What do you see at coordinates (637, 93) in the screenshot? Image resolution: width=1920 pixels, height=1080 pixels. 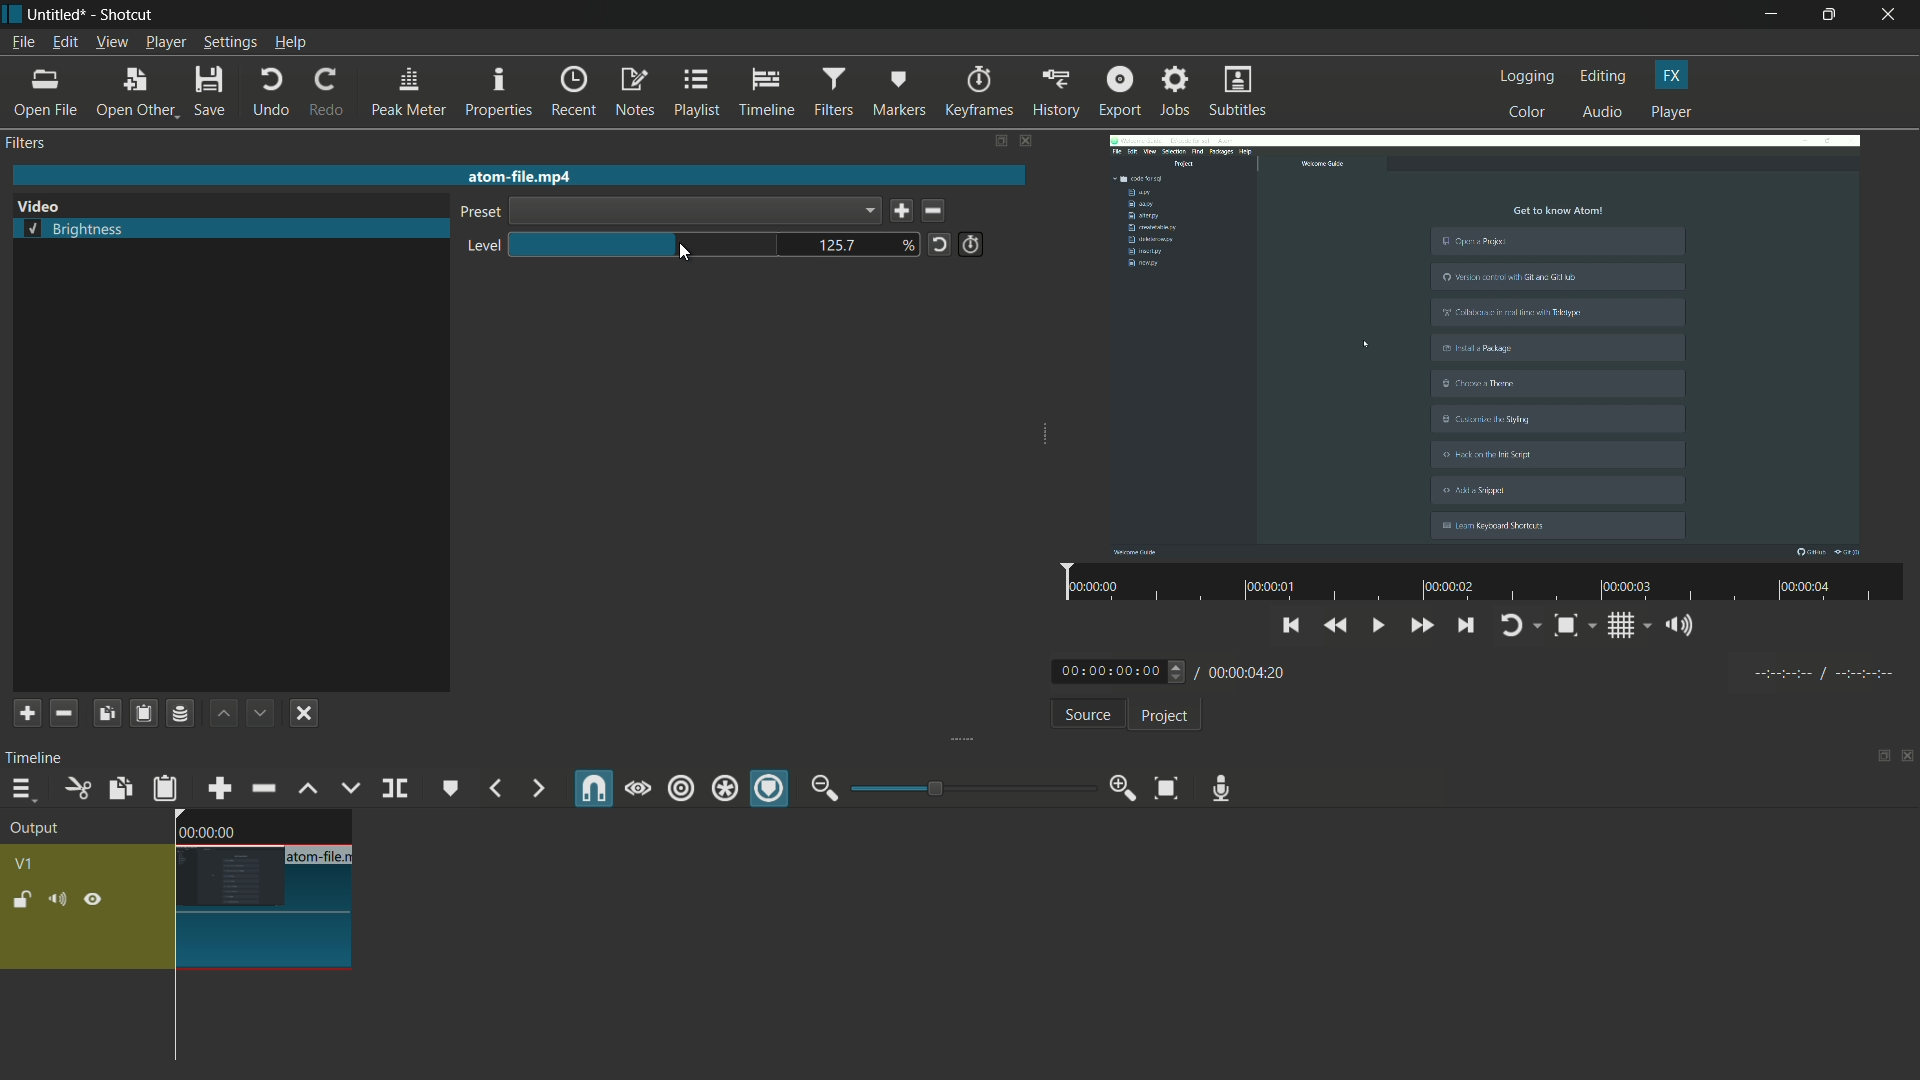 I see `notes` at bounding box center [637, 93].